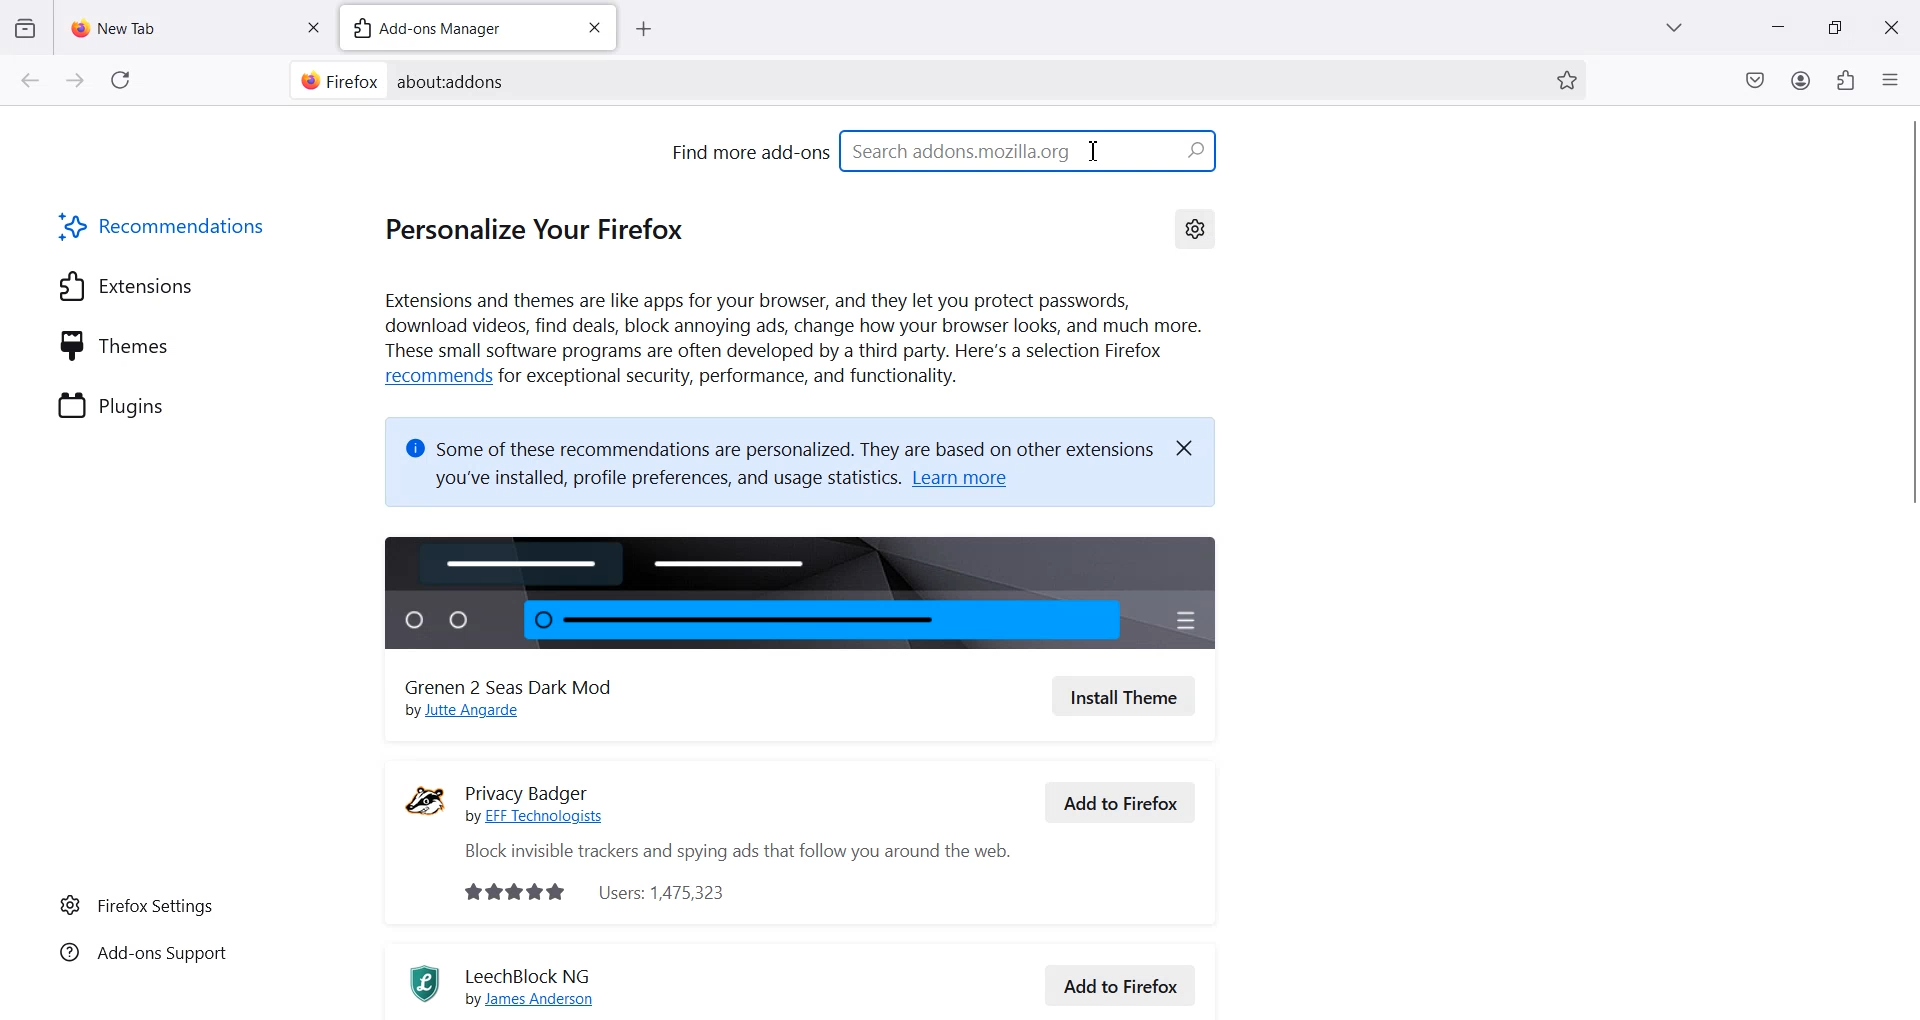  Describe the element at coordinates (126, 285) in the screenshot. I see `Extensions` at that location.